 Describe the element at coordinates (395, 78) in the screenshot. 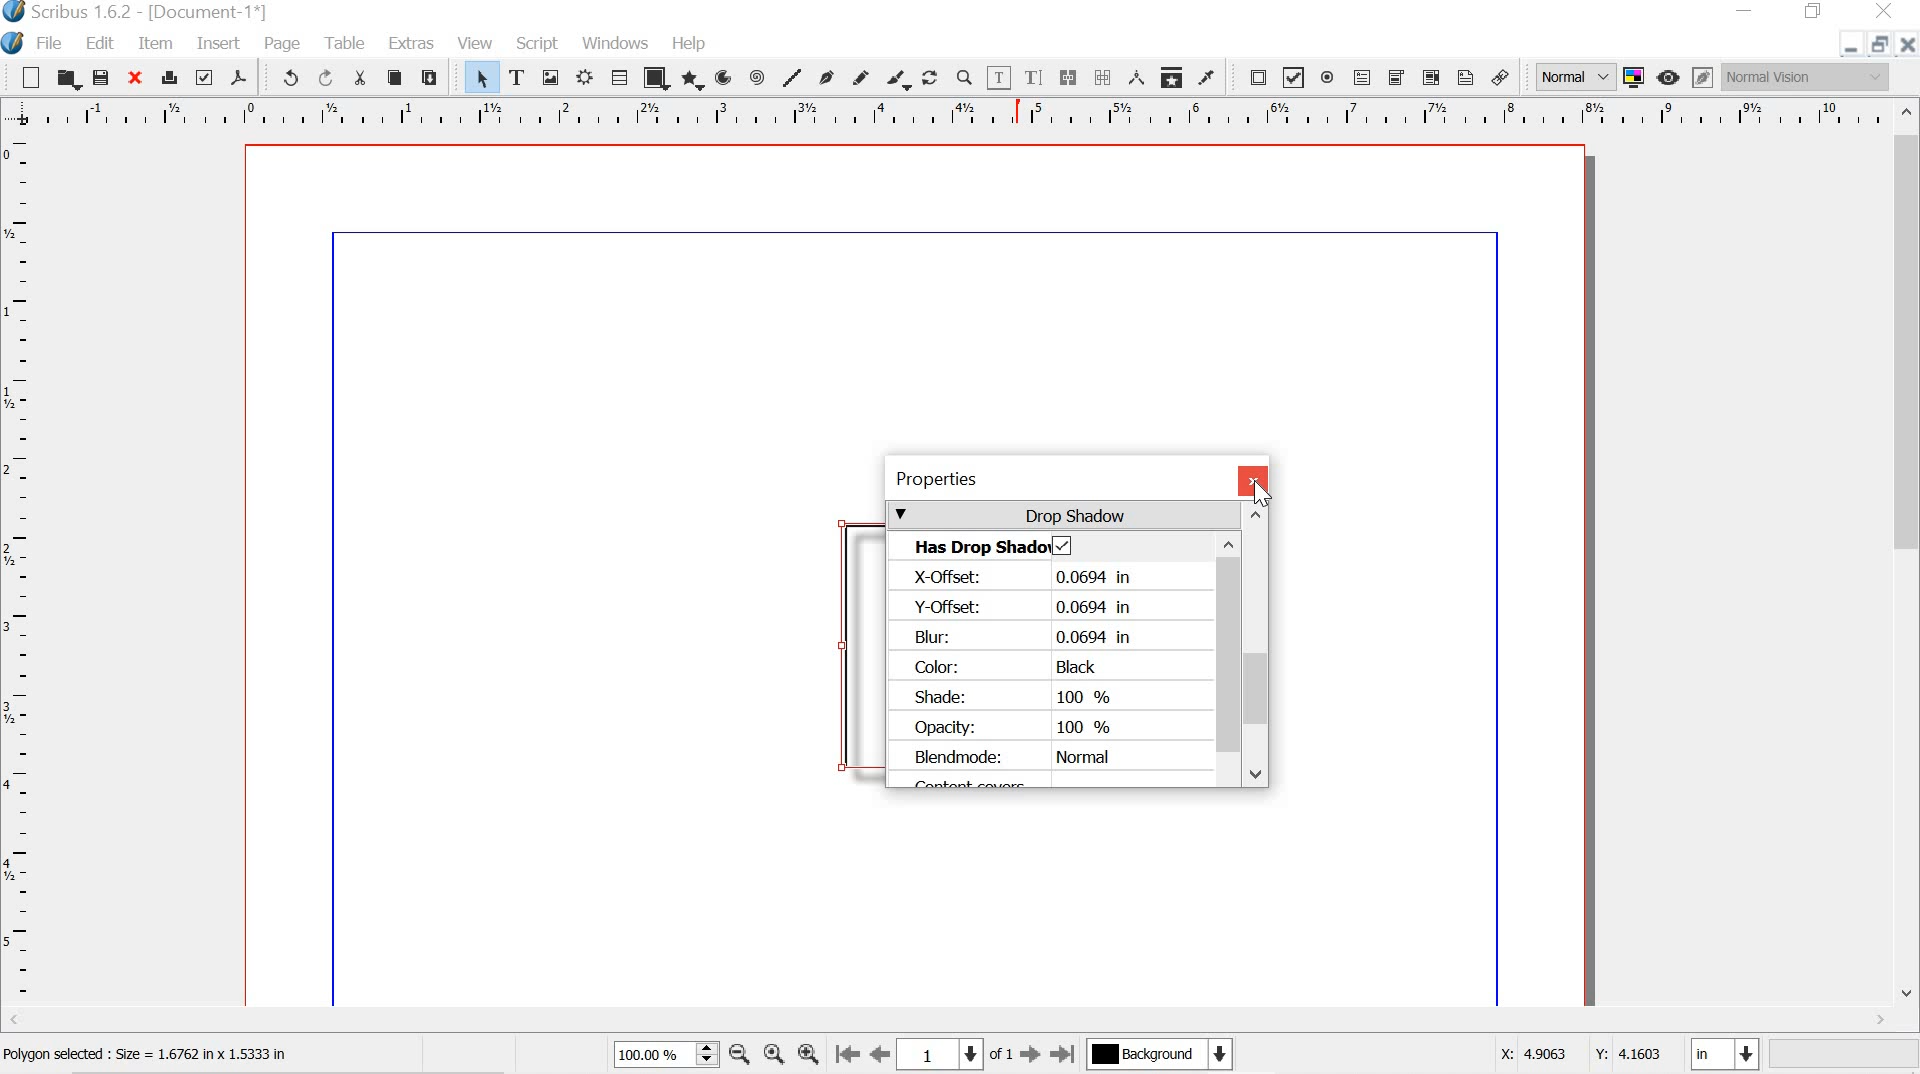

I see `copy` at that location.